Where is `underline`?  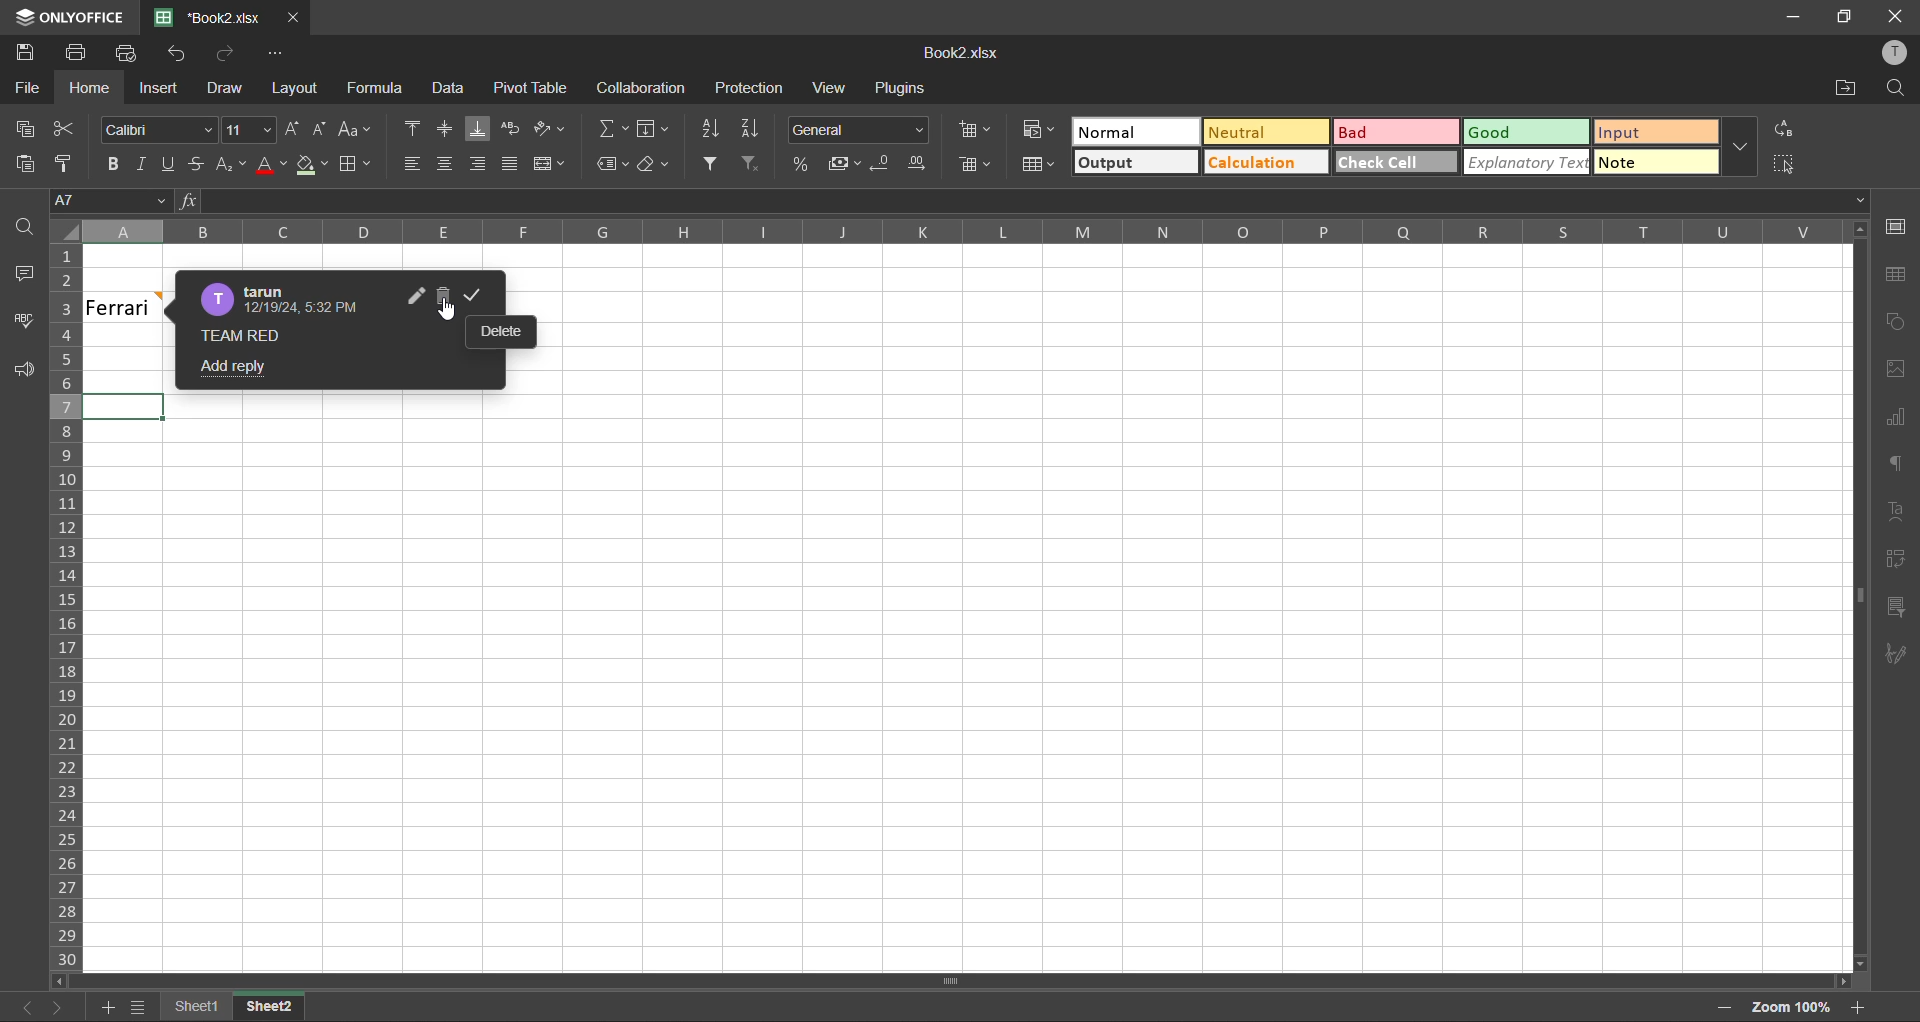
underline is located at coordinates (169, 164).